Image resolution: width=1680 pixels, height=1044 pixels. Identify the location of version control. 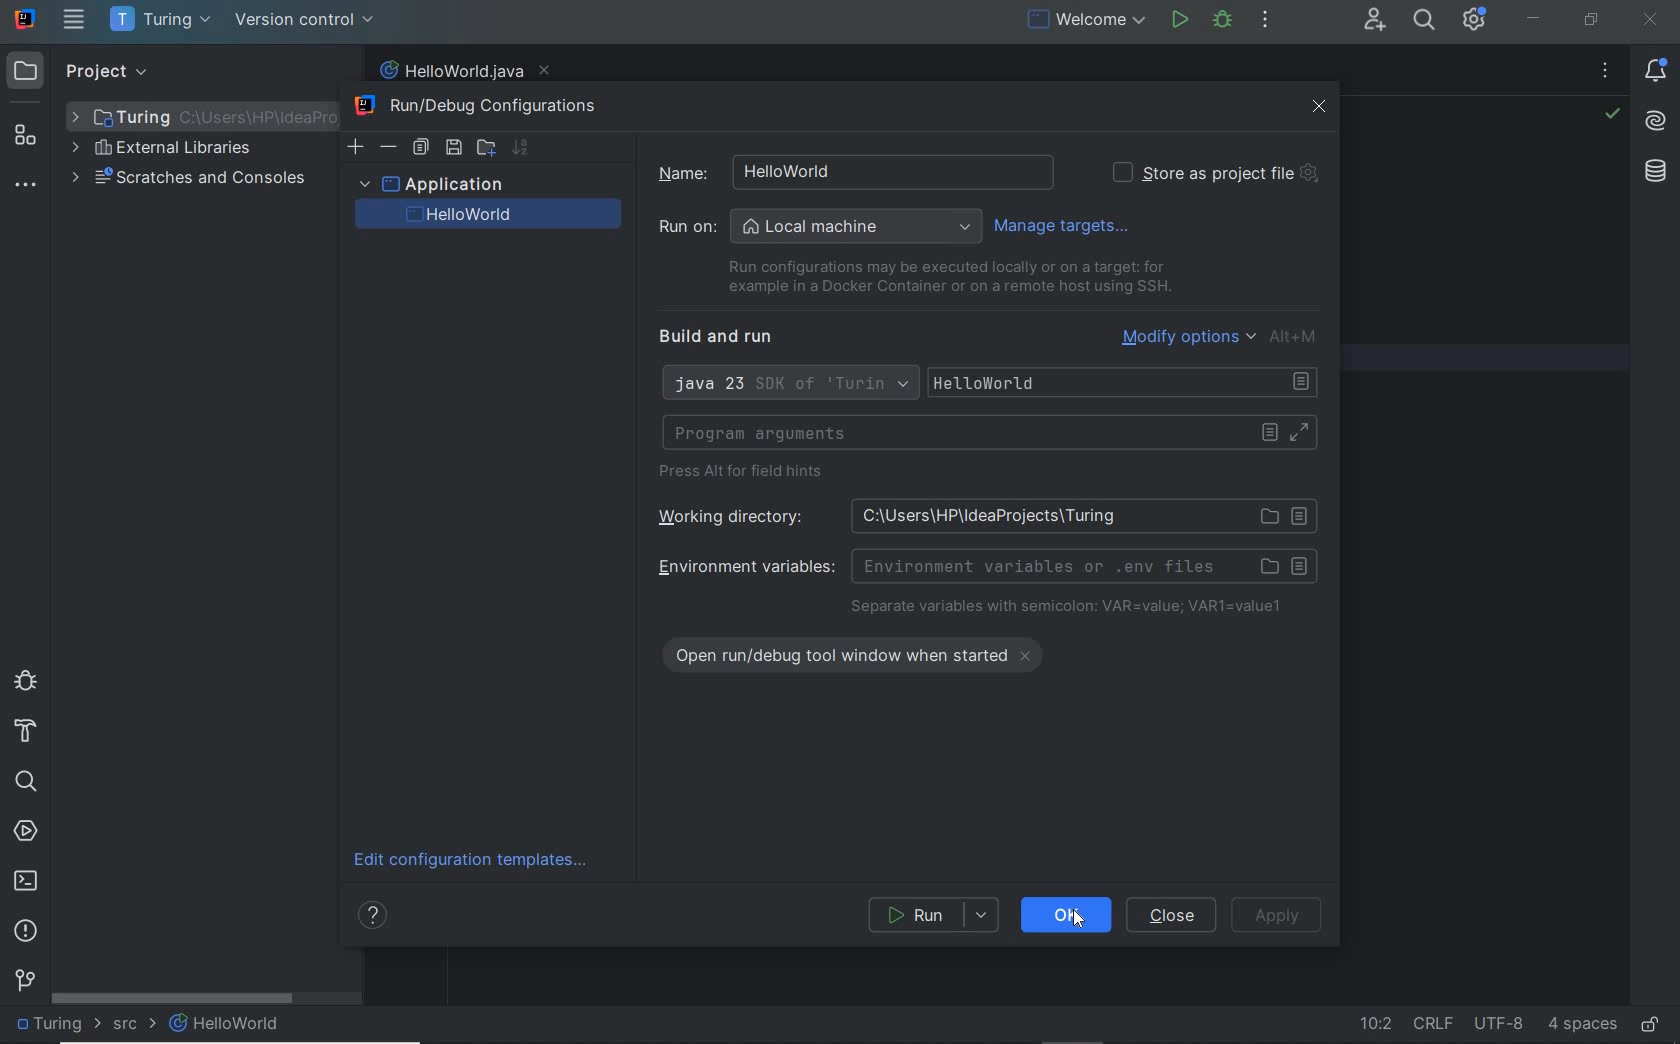
(25, 979).